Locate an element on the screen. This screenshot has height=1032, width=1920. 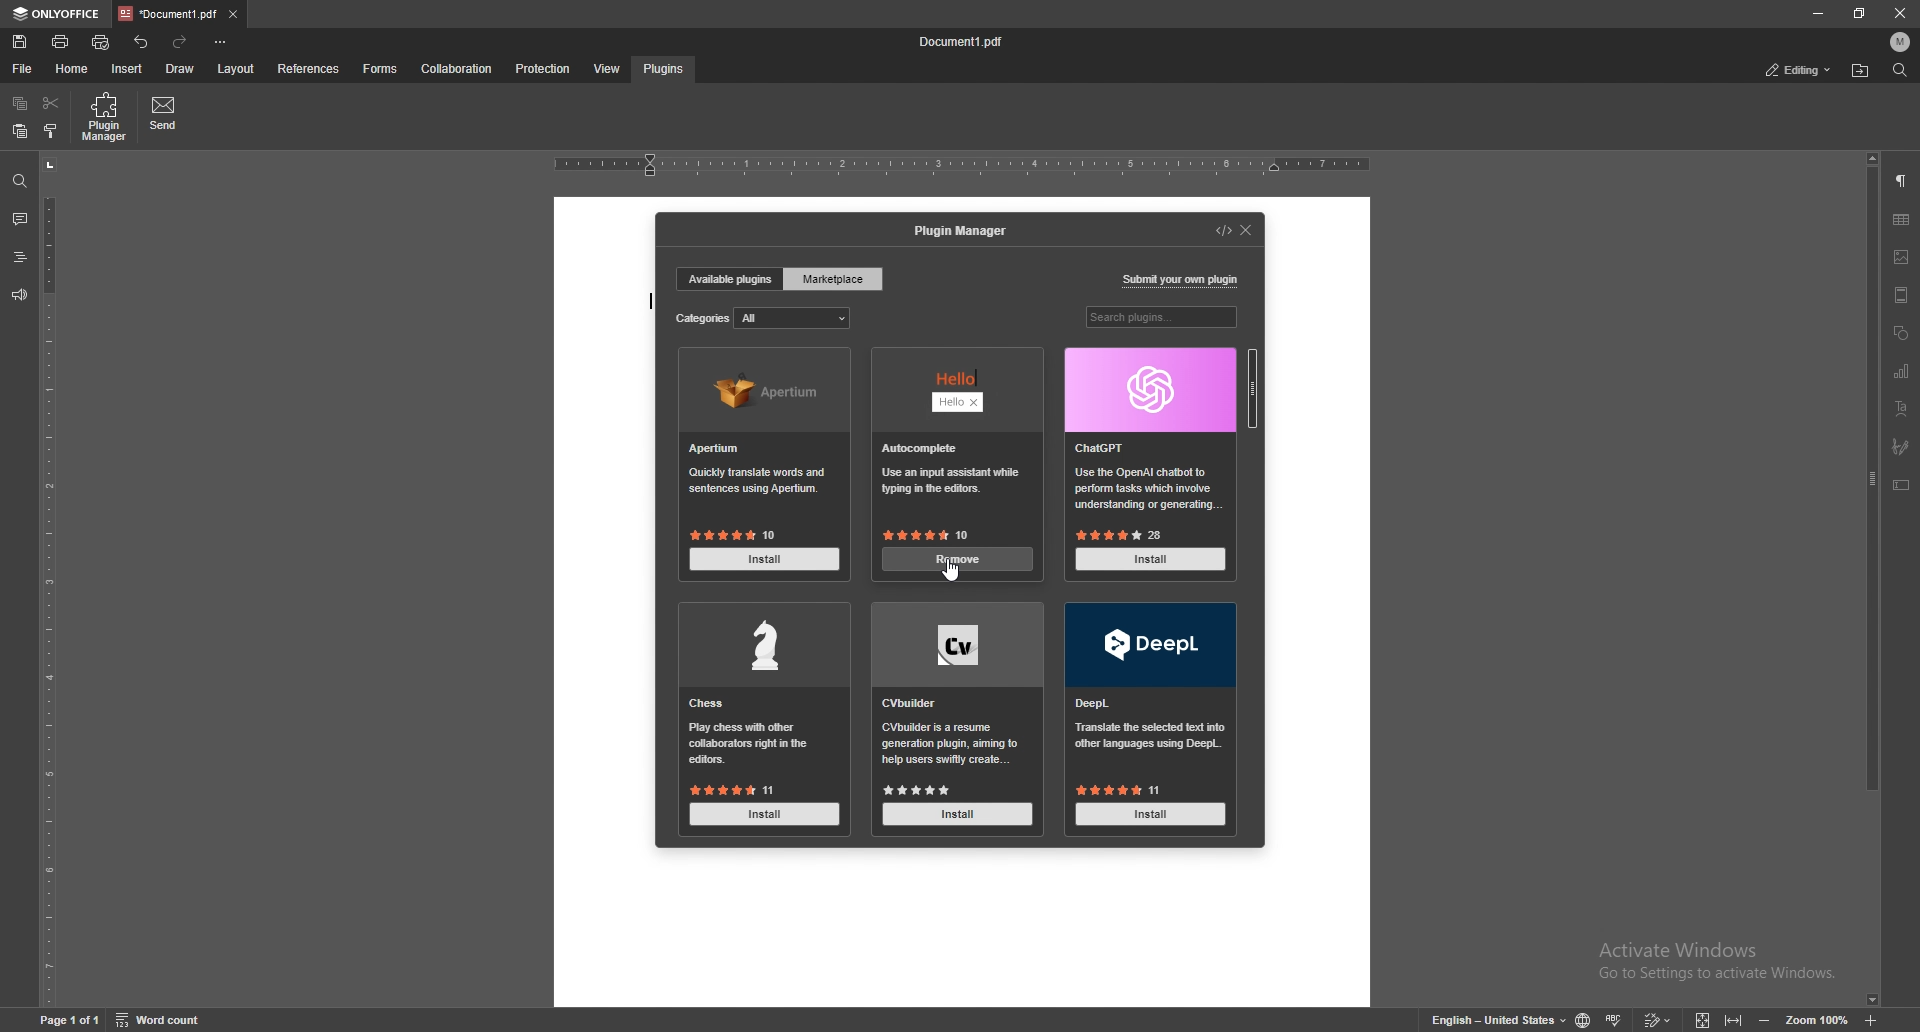
image is located at coordinates (1902, 258).